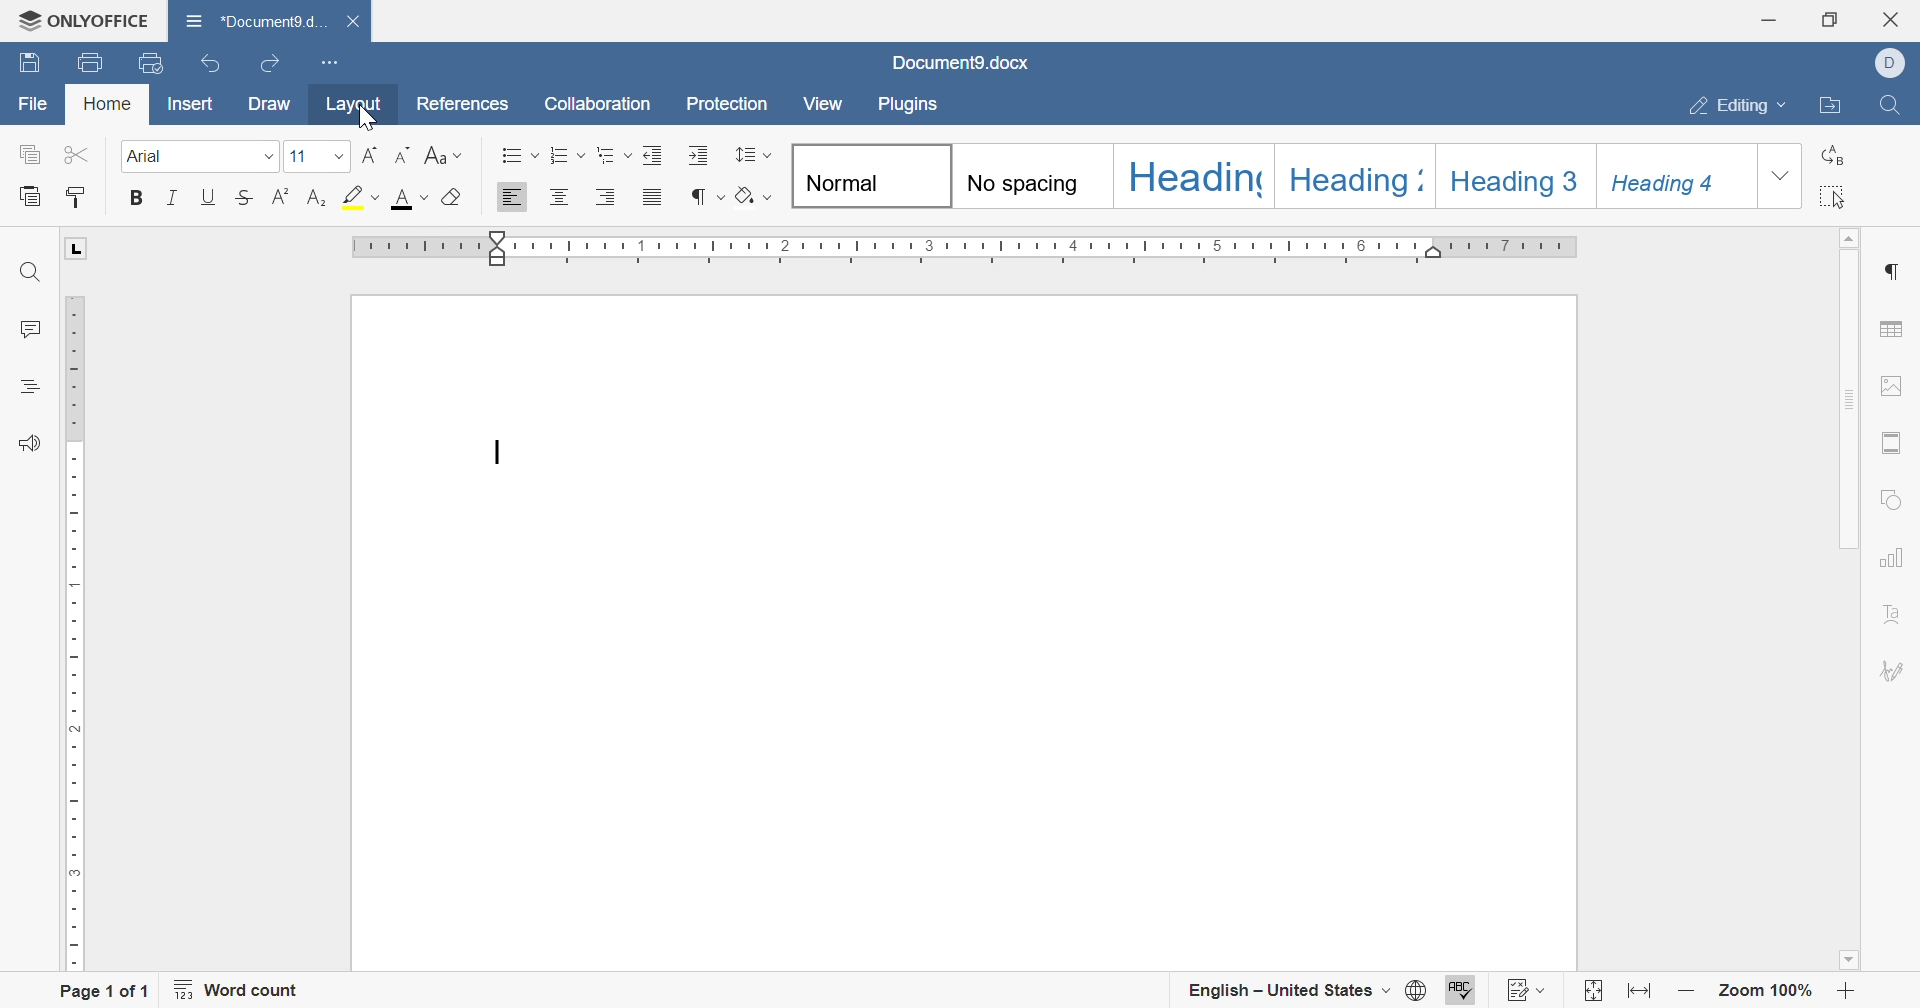  I want to click on increase indent, so click(699, 156).